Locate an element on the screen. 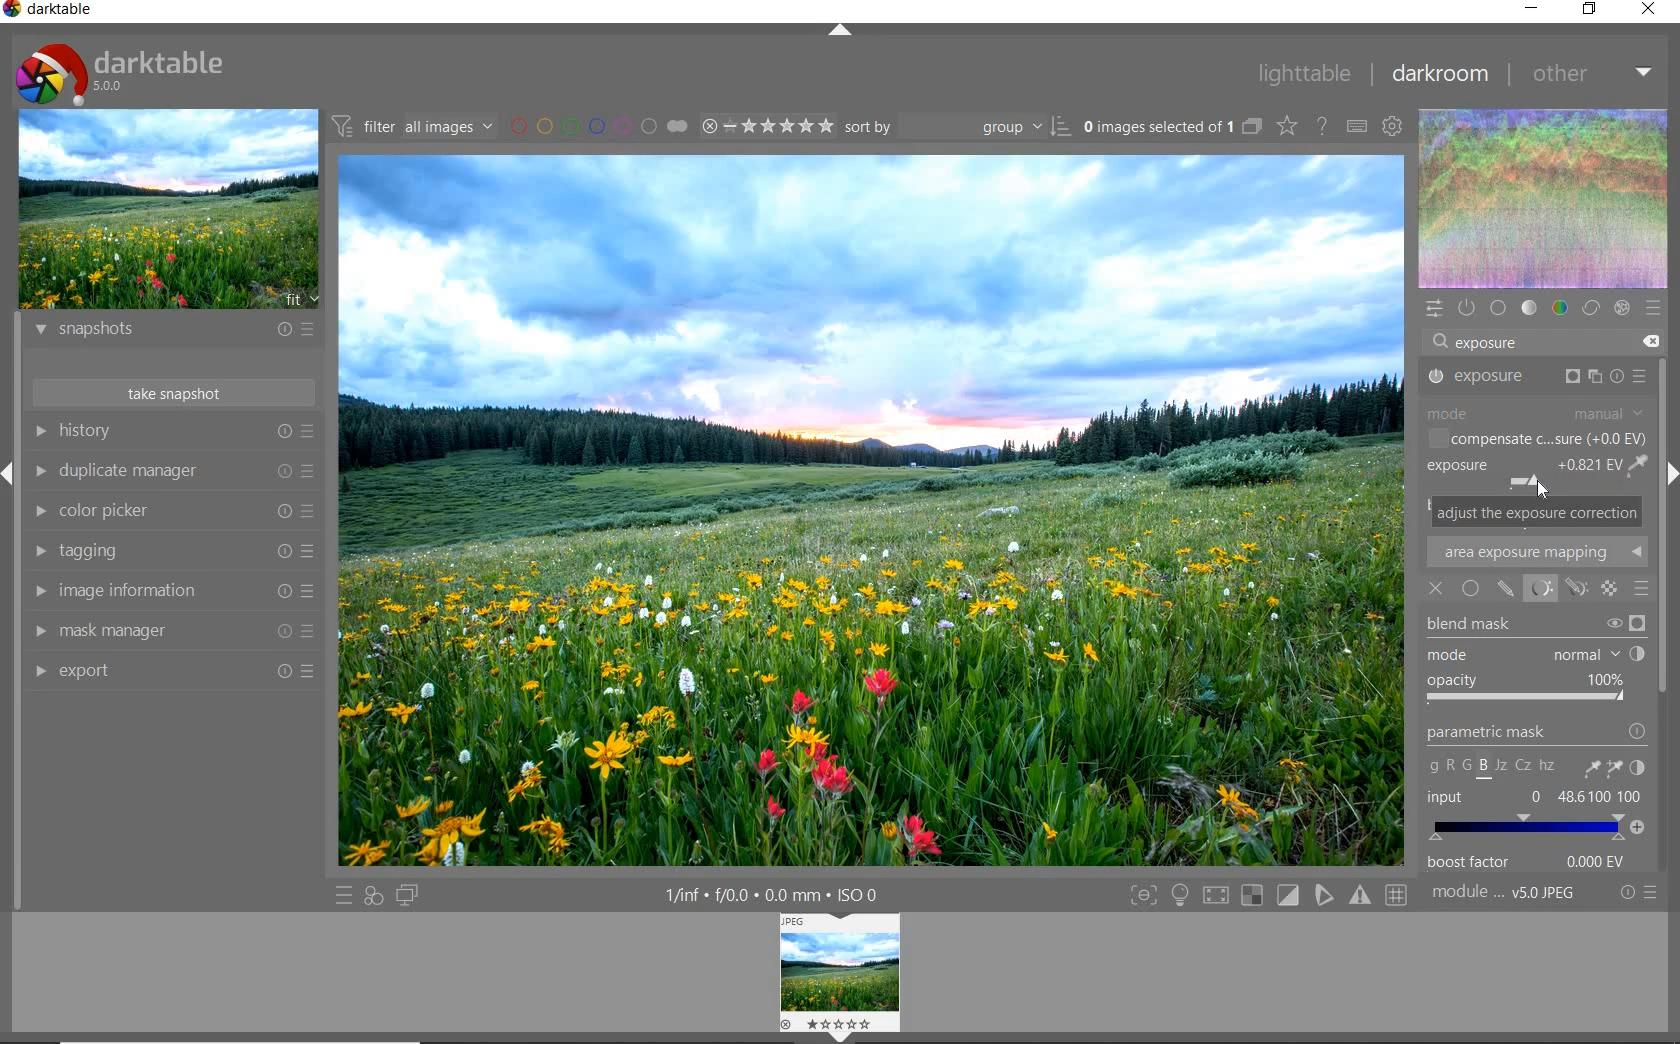 Image resolution: width=1680 pixels, height=1044 pixels. show global preferences is located at coordinates (1393, 128).